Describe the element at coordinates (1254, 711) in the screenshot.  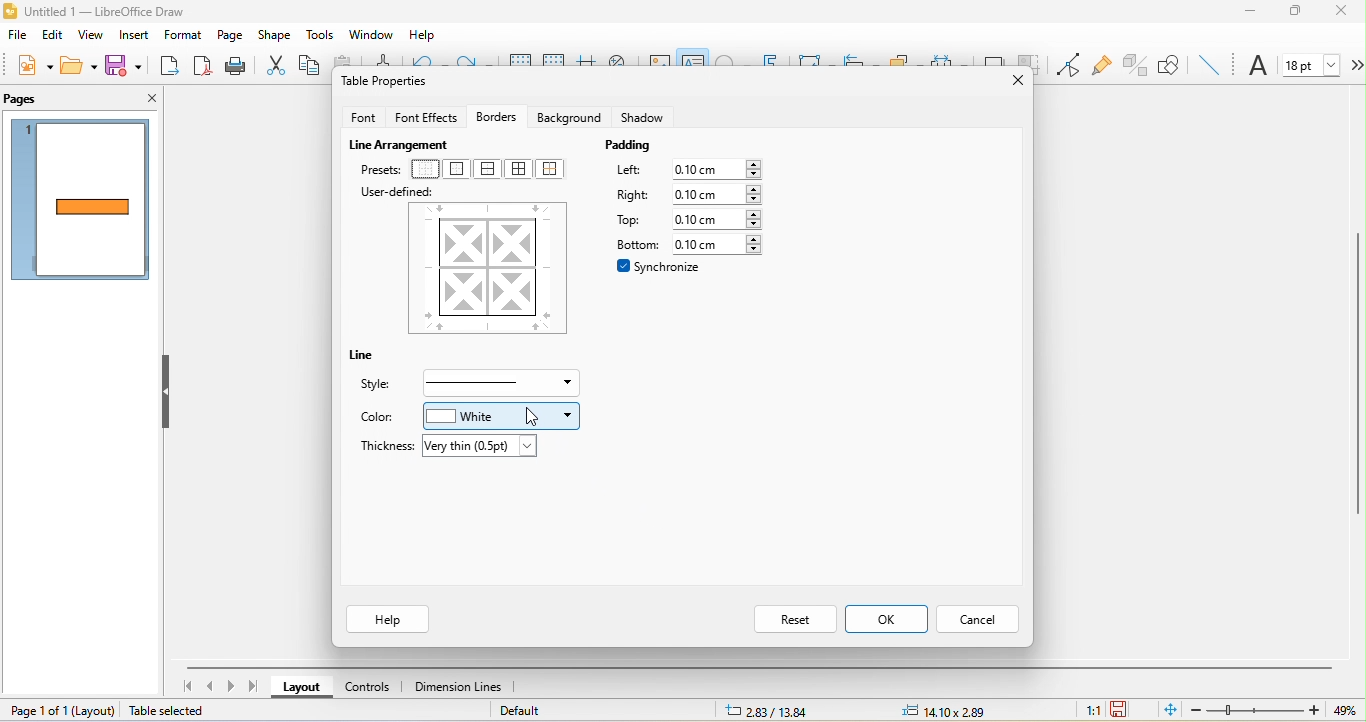
I see `zoom` at that location.